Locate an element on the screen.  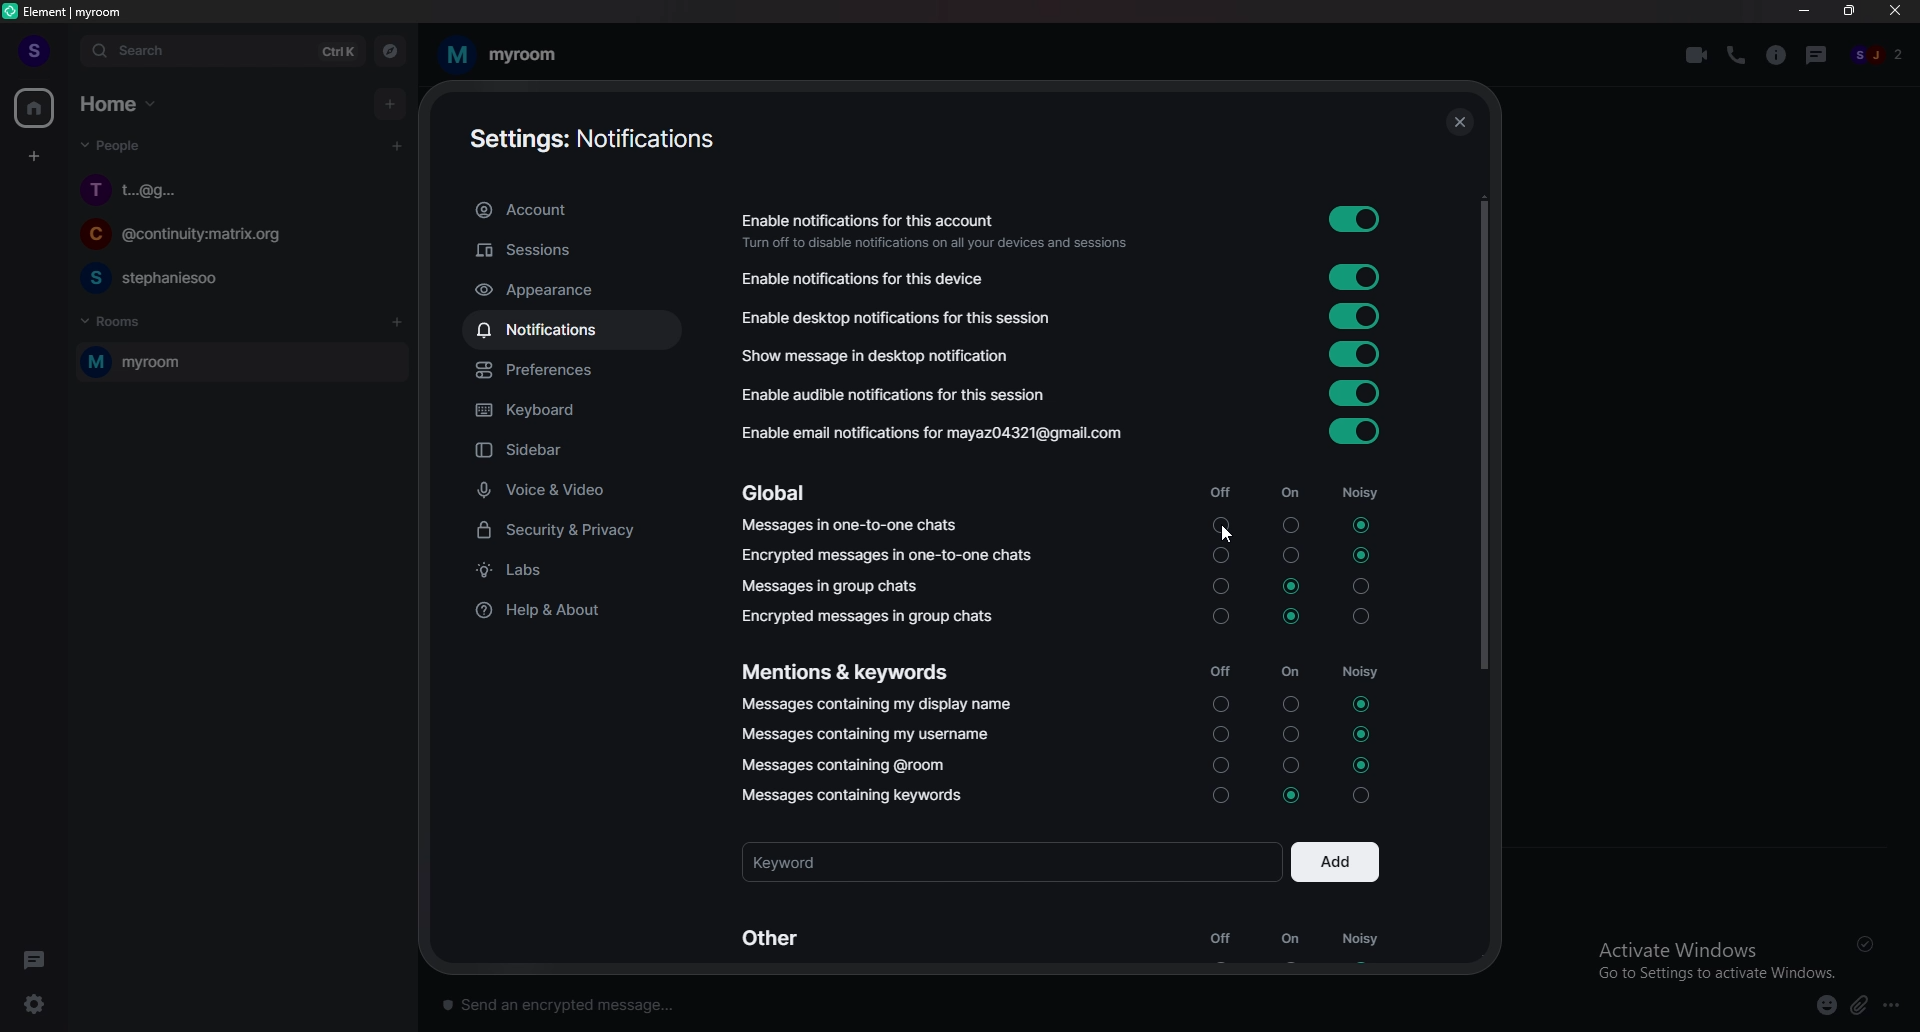
chat is located at coordinates (229, 278).